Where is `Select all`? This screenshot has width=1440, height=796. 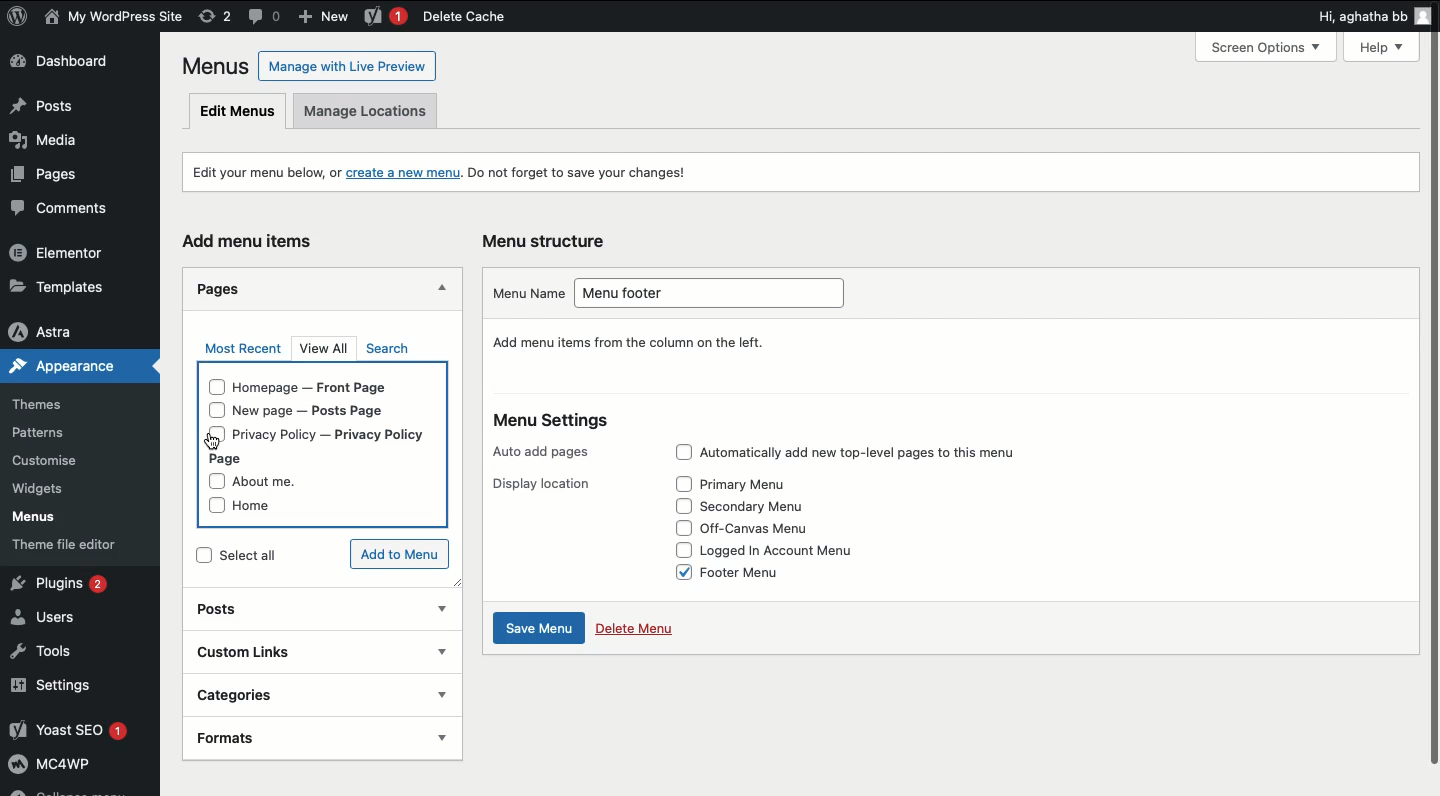 Select all is located at coordinates (270, 559).